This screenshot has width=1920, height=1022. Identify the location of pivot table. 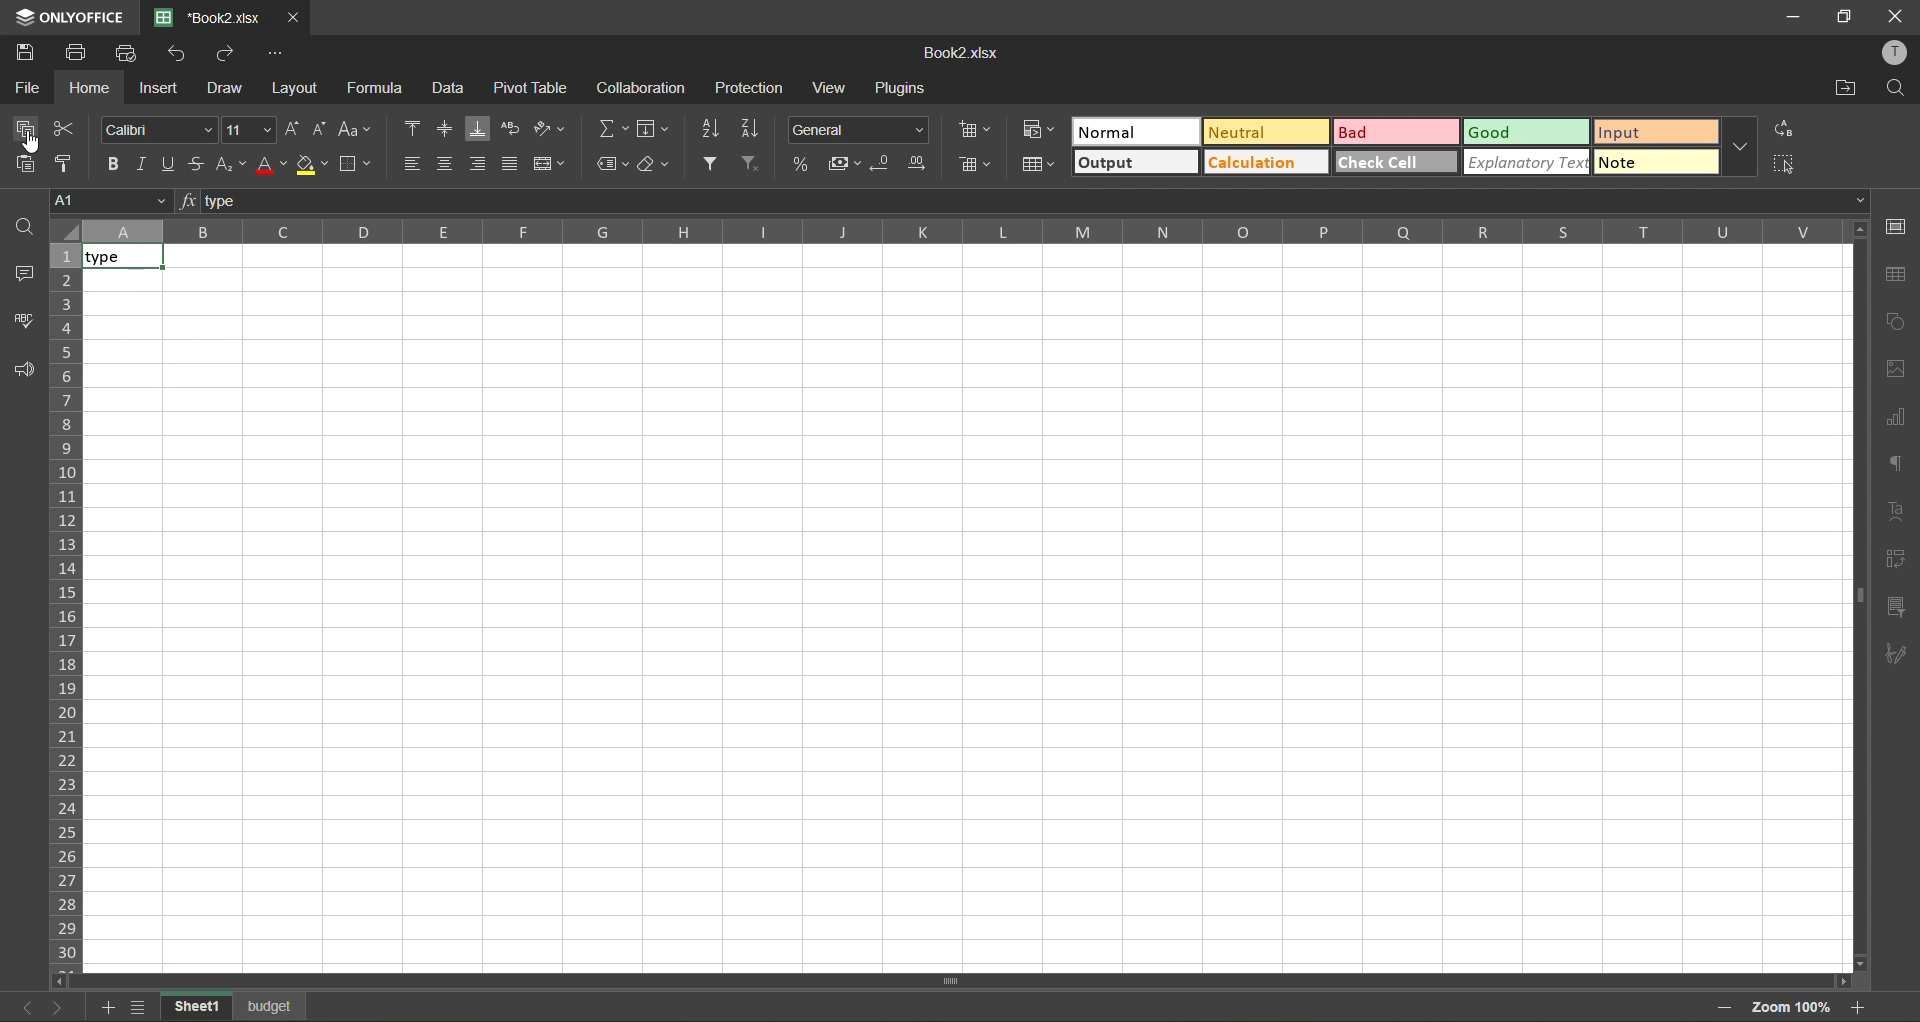
(532, 88).